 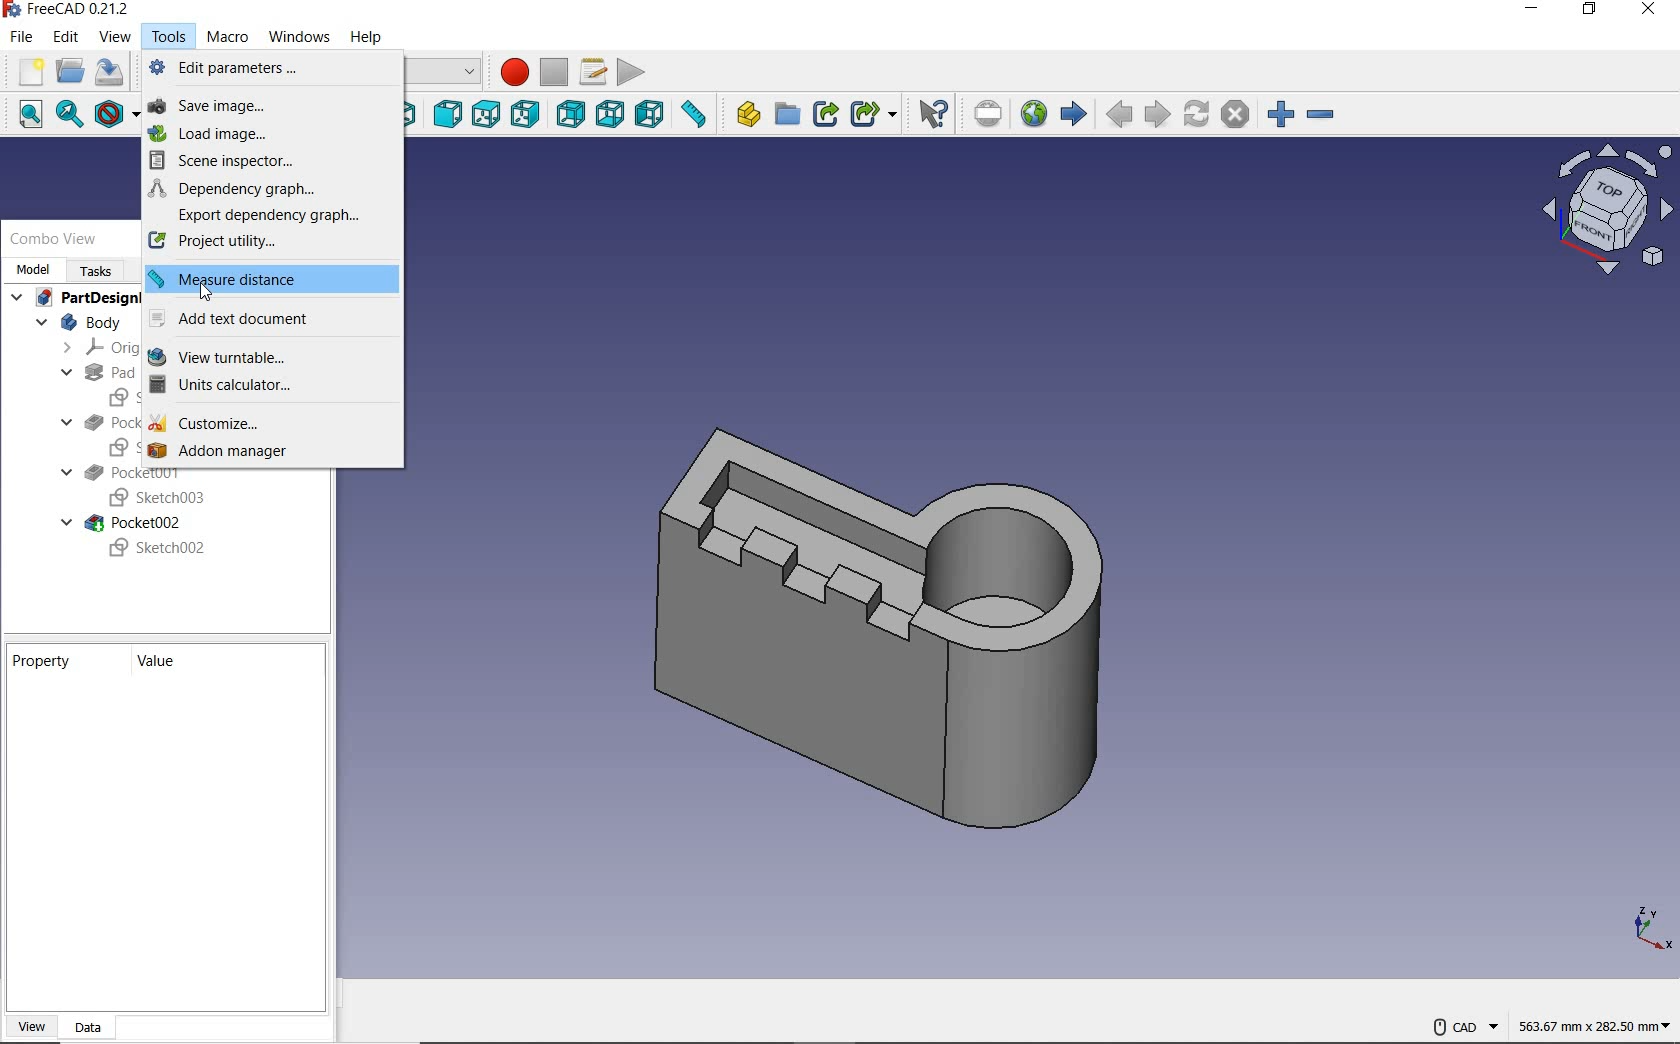 What do you see at coordinates (594, 72) in the screenshot?
I see `macros` at bounding box center [594, 72].